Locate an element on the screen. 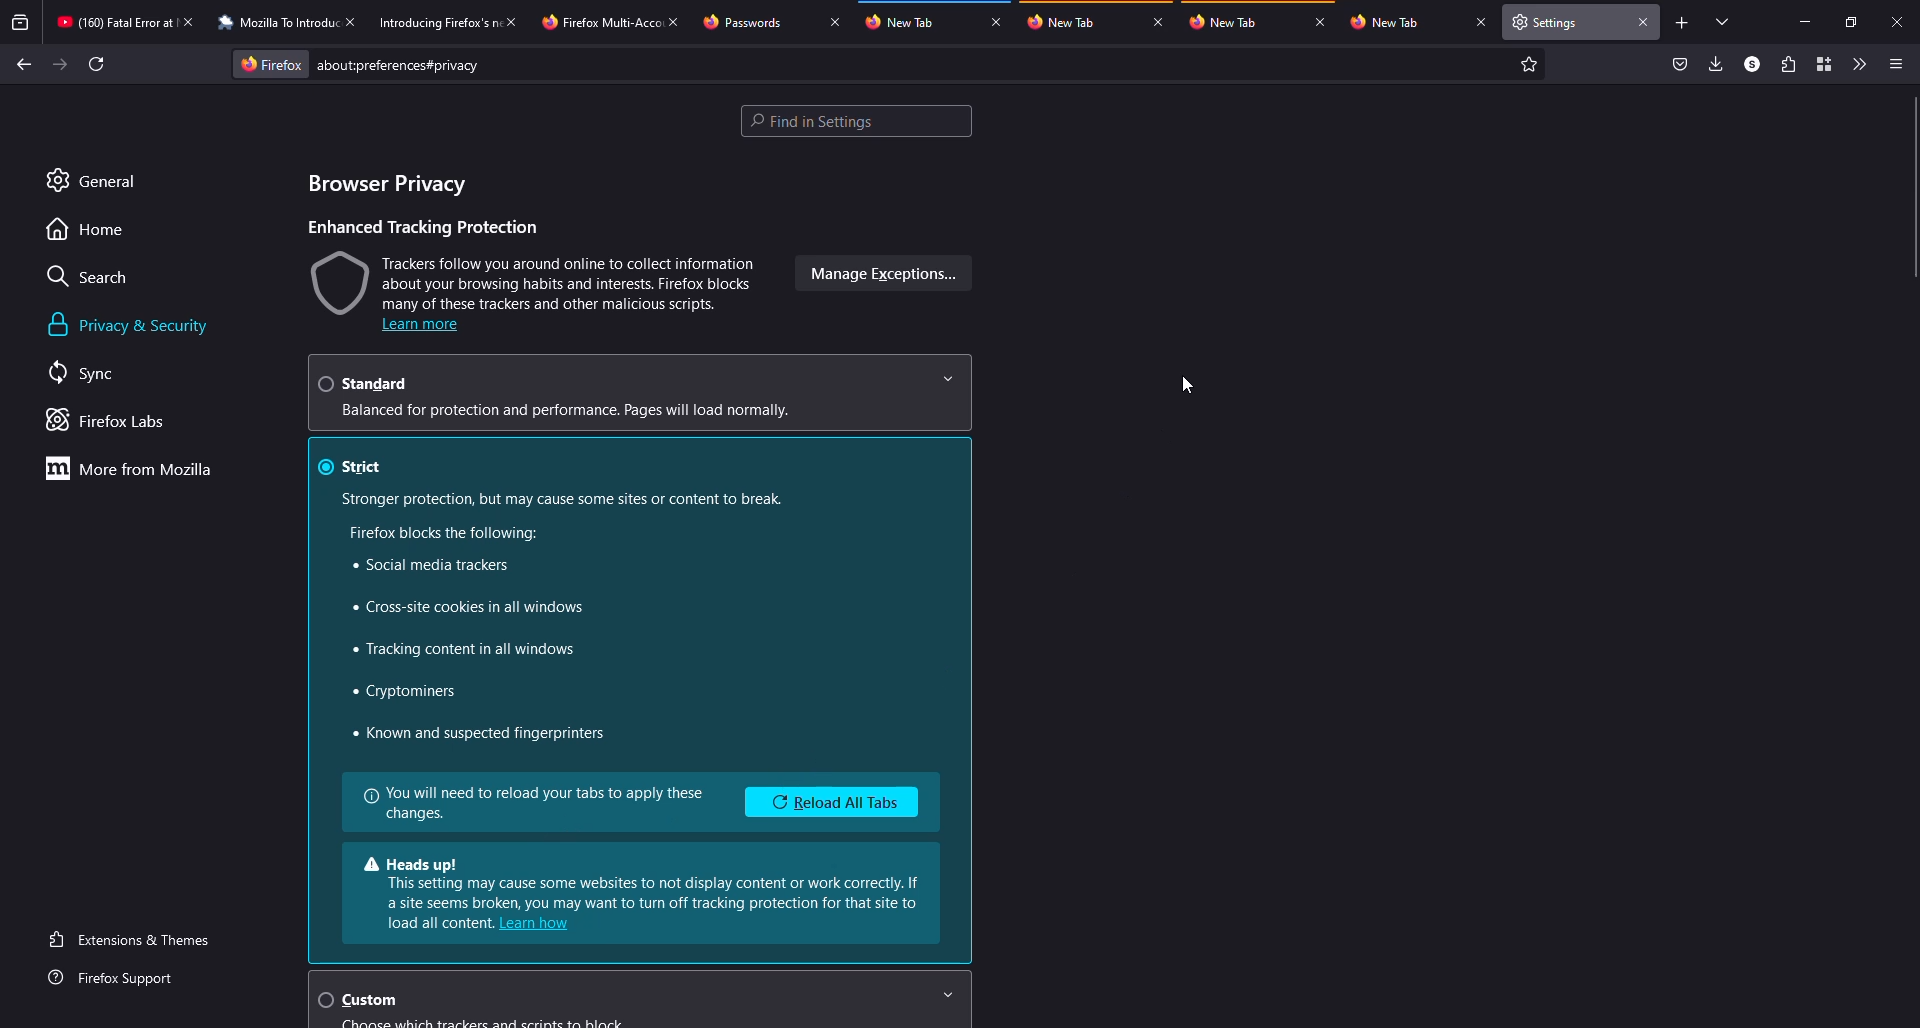  downloads is located at coordinates (1717, 63).